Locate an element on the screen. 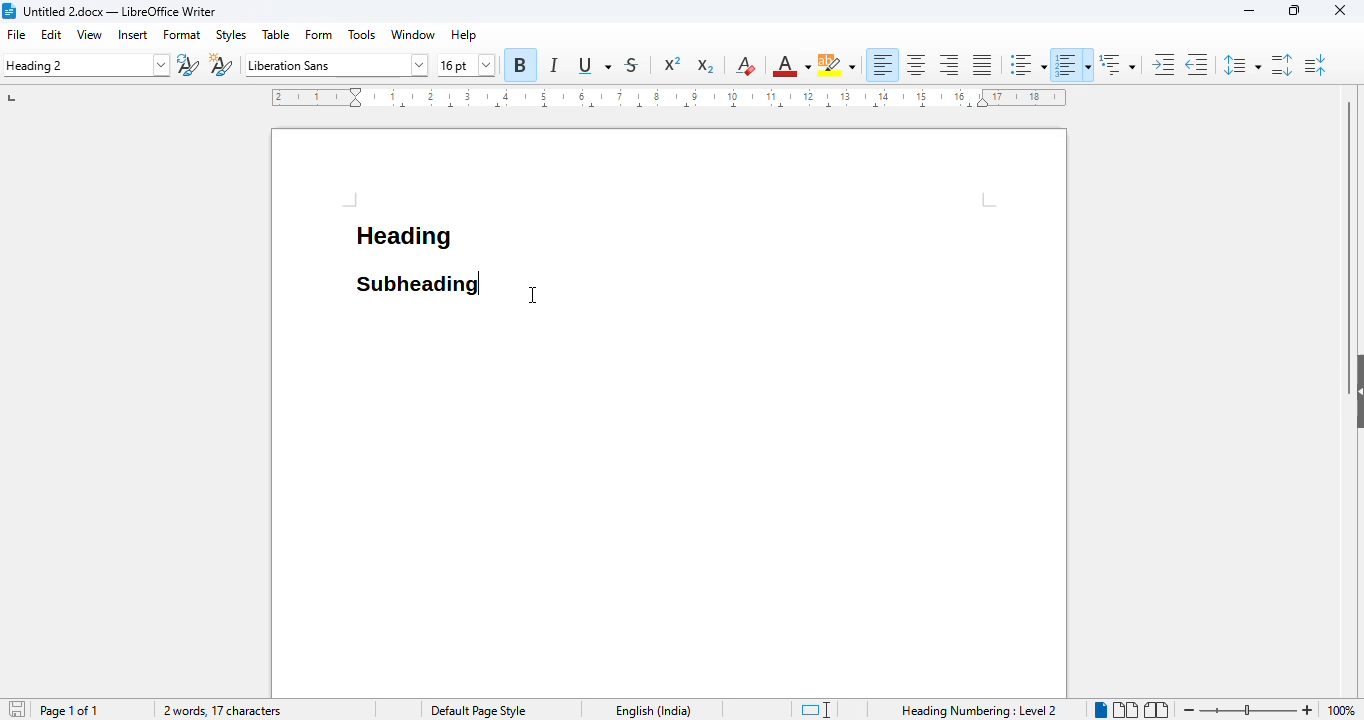 The image size is (1364, 720). bold is located at coordinates (519, 65).